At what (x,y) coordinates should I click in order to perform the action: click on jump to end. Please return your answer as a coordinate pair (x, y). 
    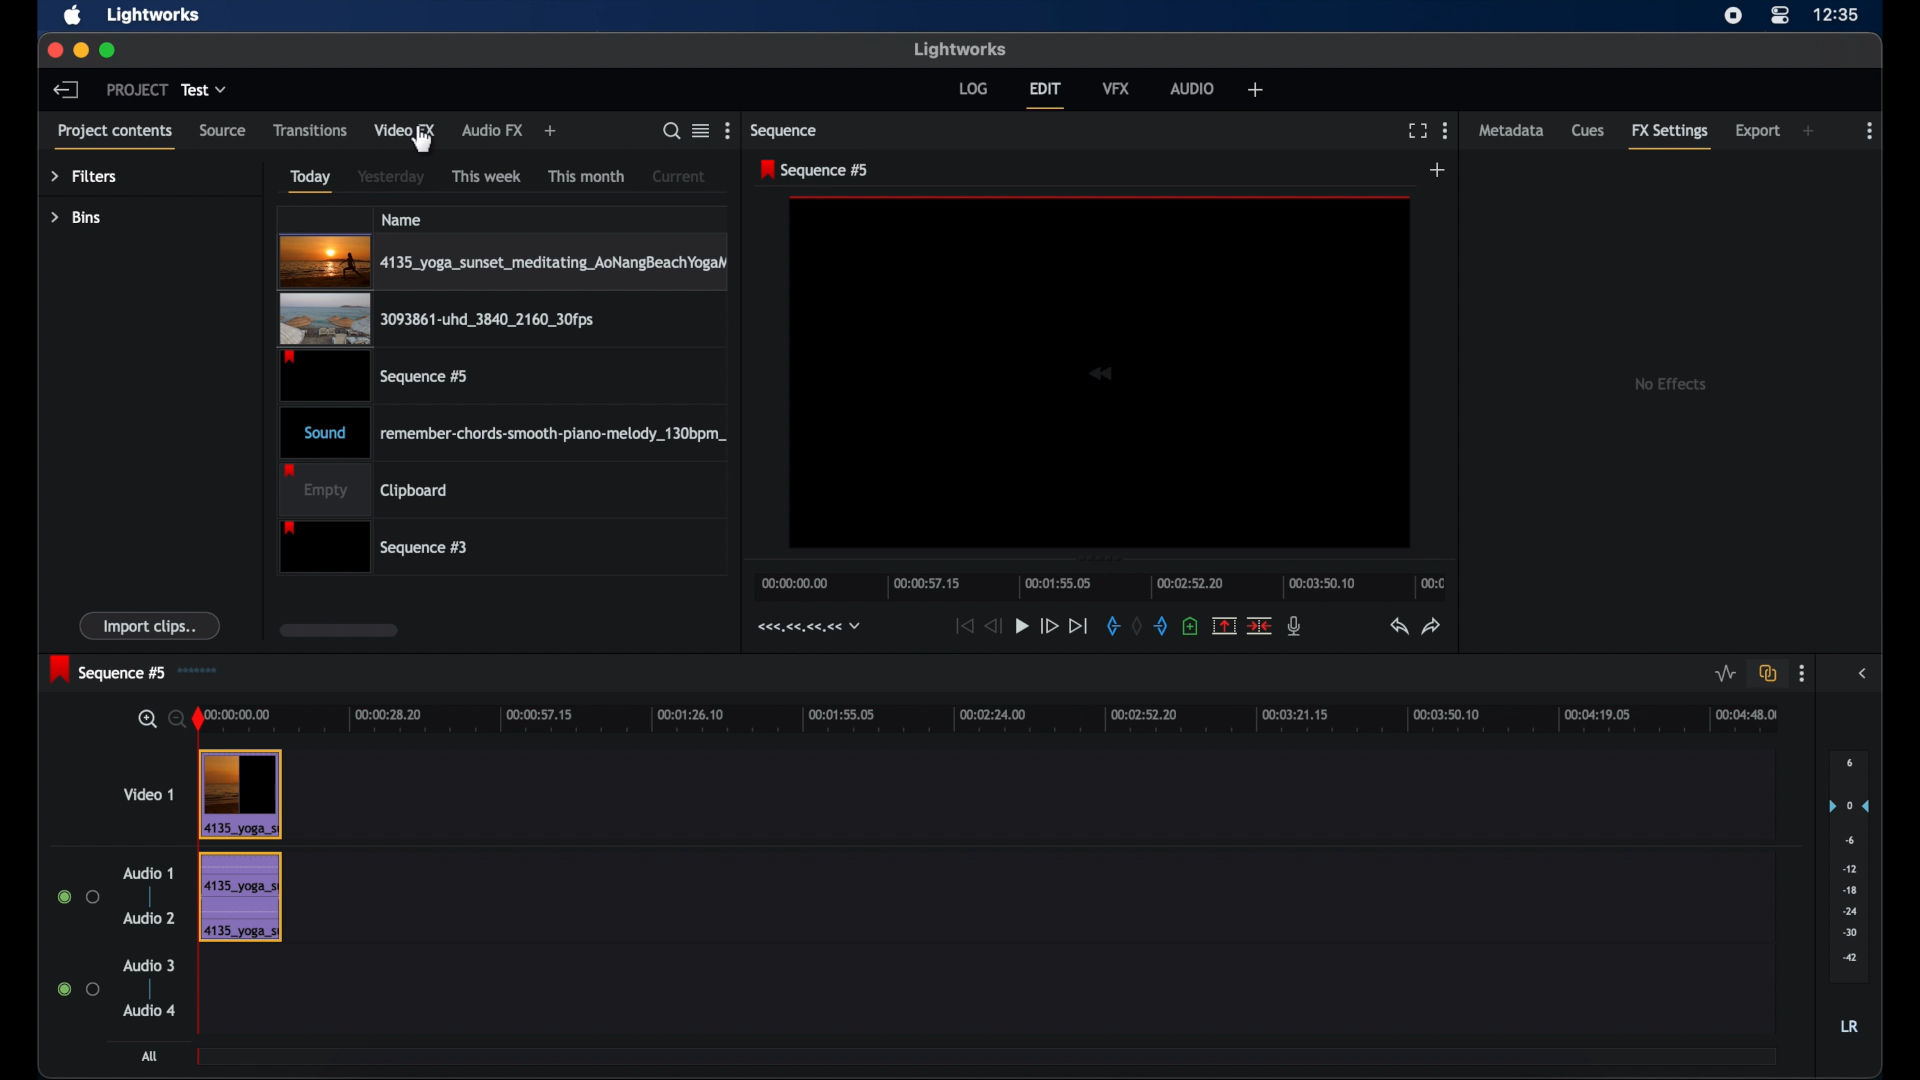
    Looking at the image, I should click on (1078, 625).